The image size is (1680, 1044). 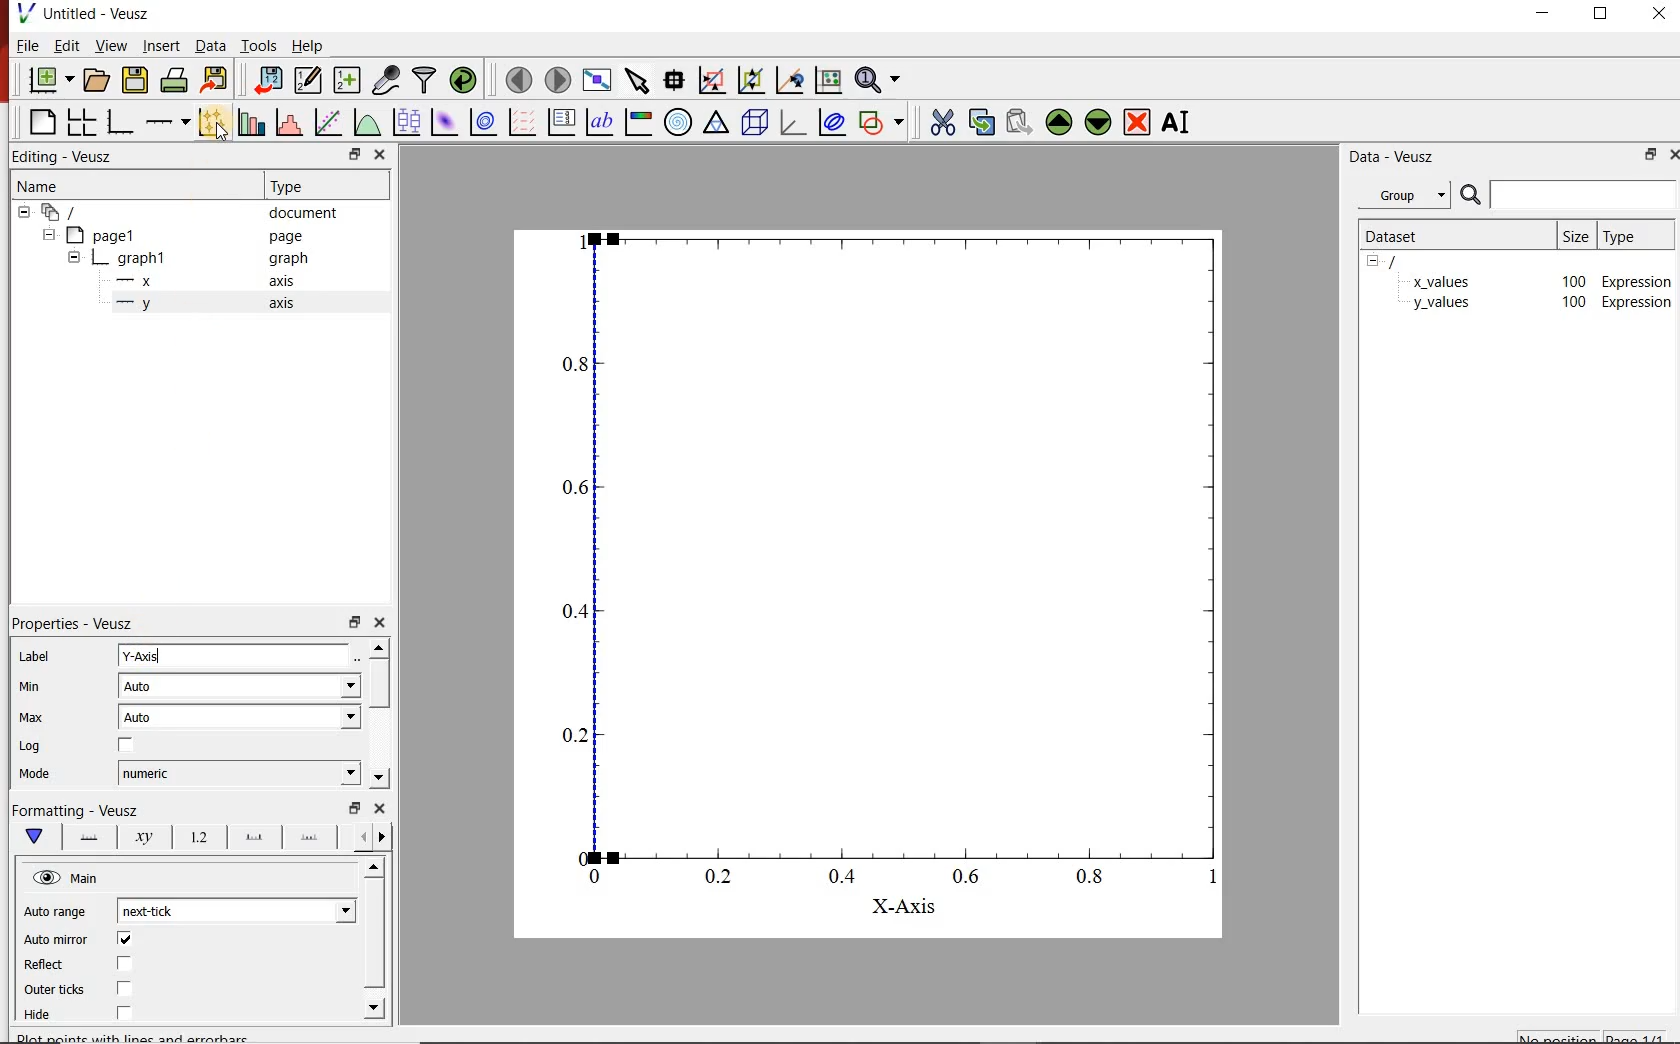 I want to click on tick label, so click(x=201, y=837).